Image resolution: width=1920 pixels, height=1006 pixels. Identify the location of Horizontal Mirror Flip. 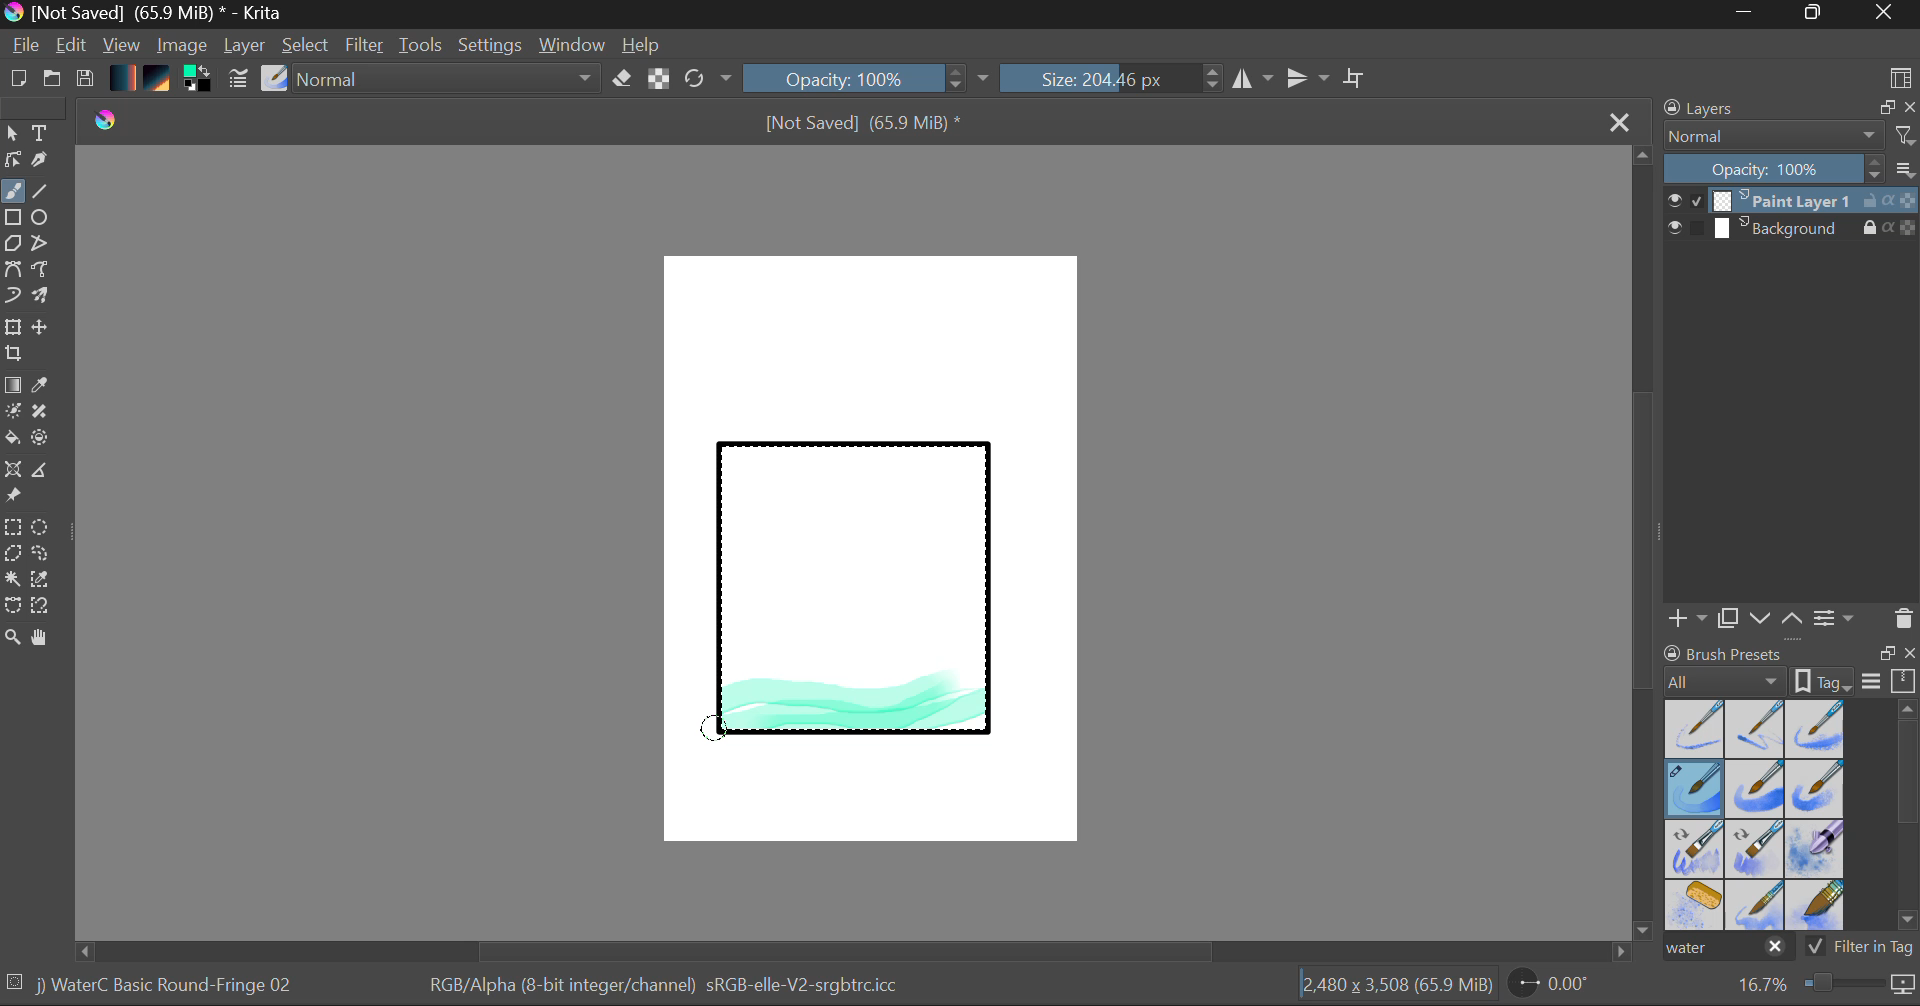
(1312, 80).